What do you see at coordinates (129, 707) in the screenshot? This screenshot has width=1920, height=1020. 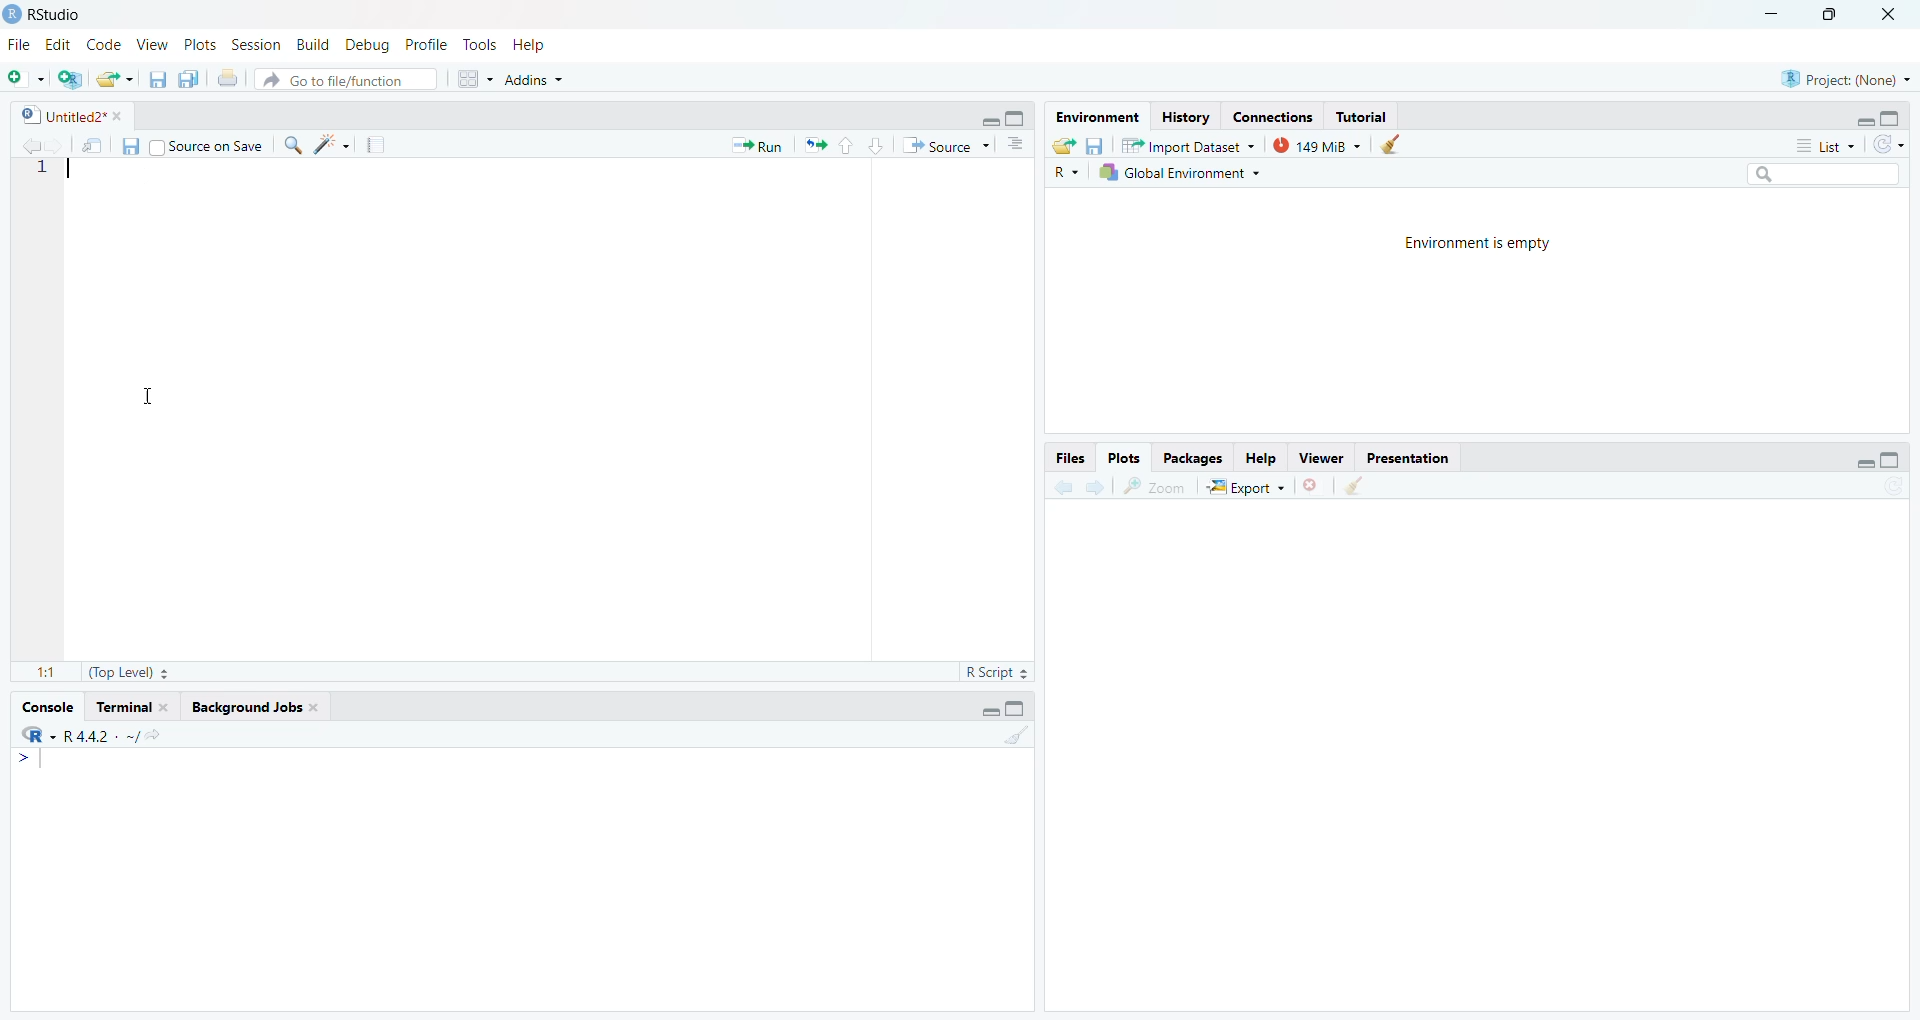 I see `Tutorial` at bounding box center [129, 707].